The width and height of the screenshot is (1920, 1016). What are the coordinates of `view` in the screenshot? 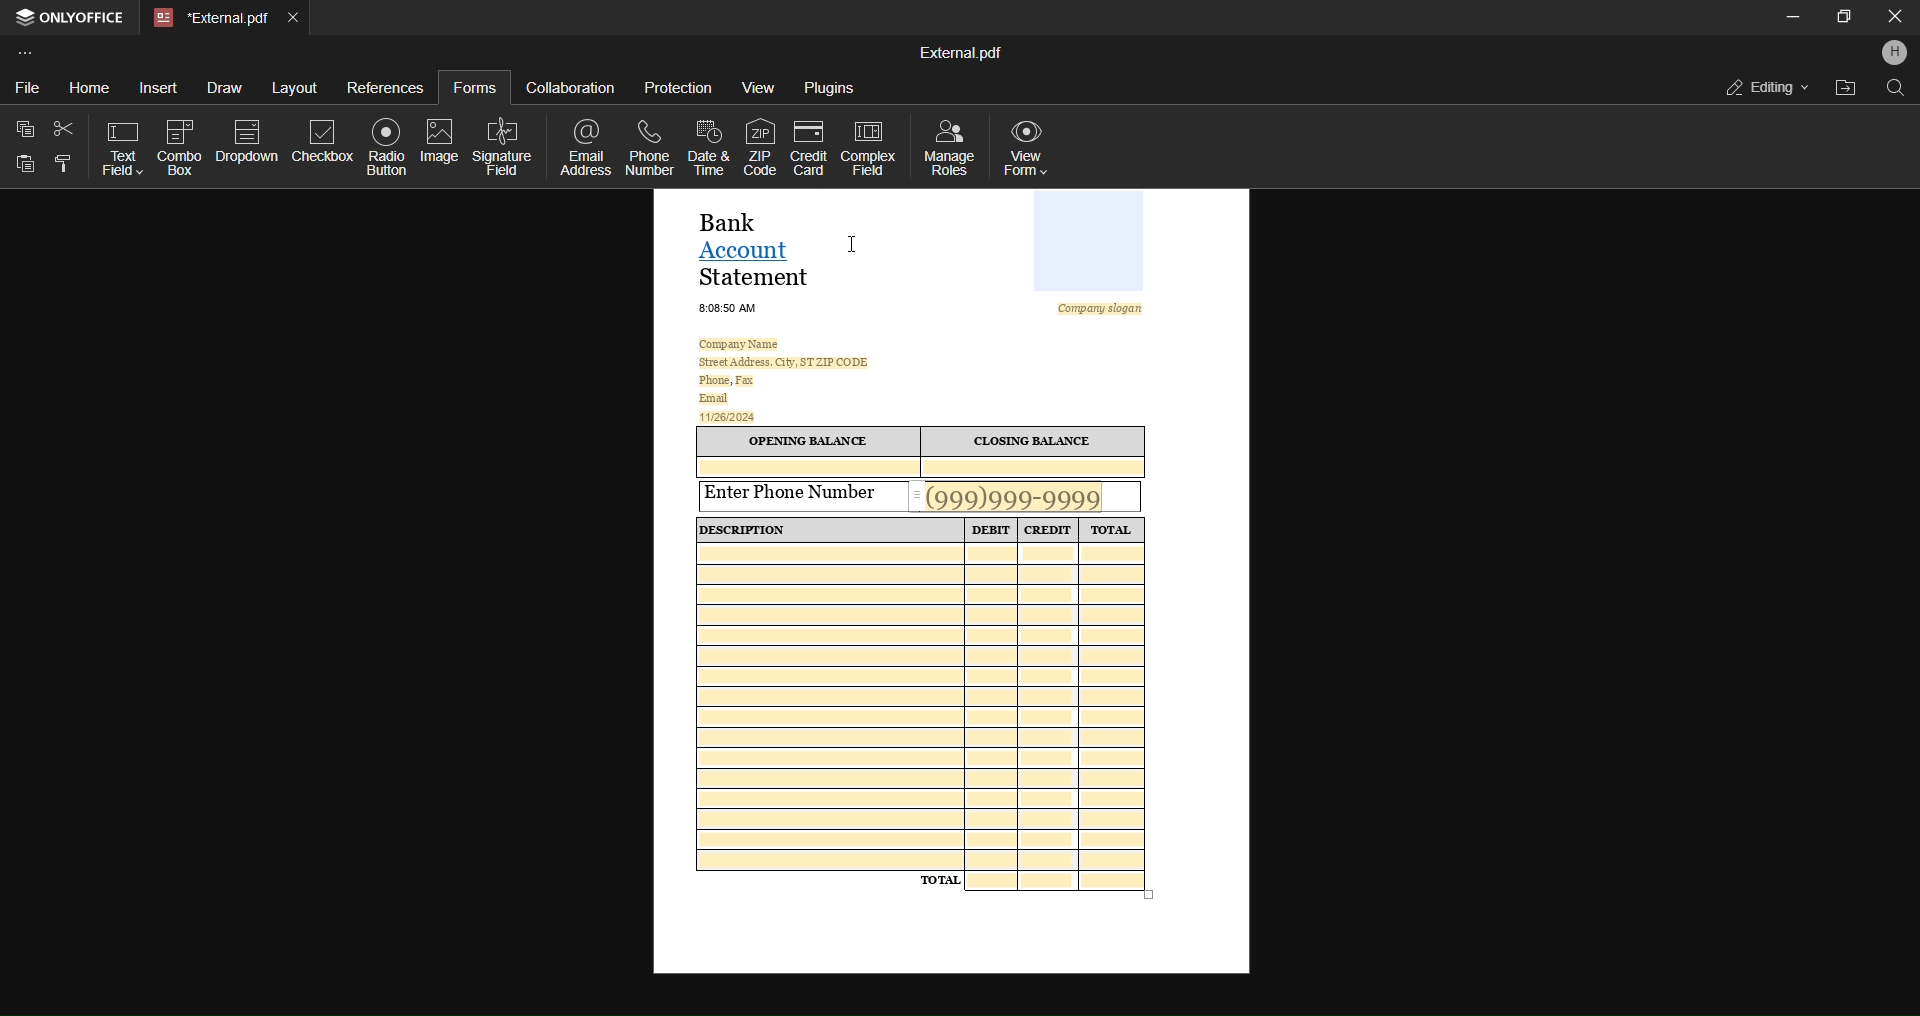 It's located at (757, 90).